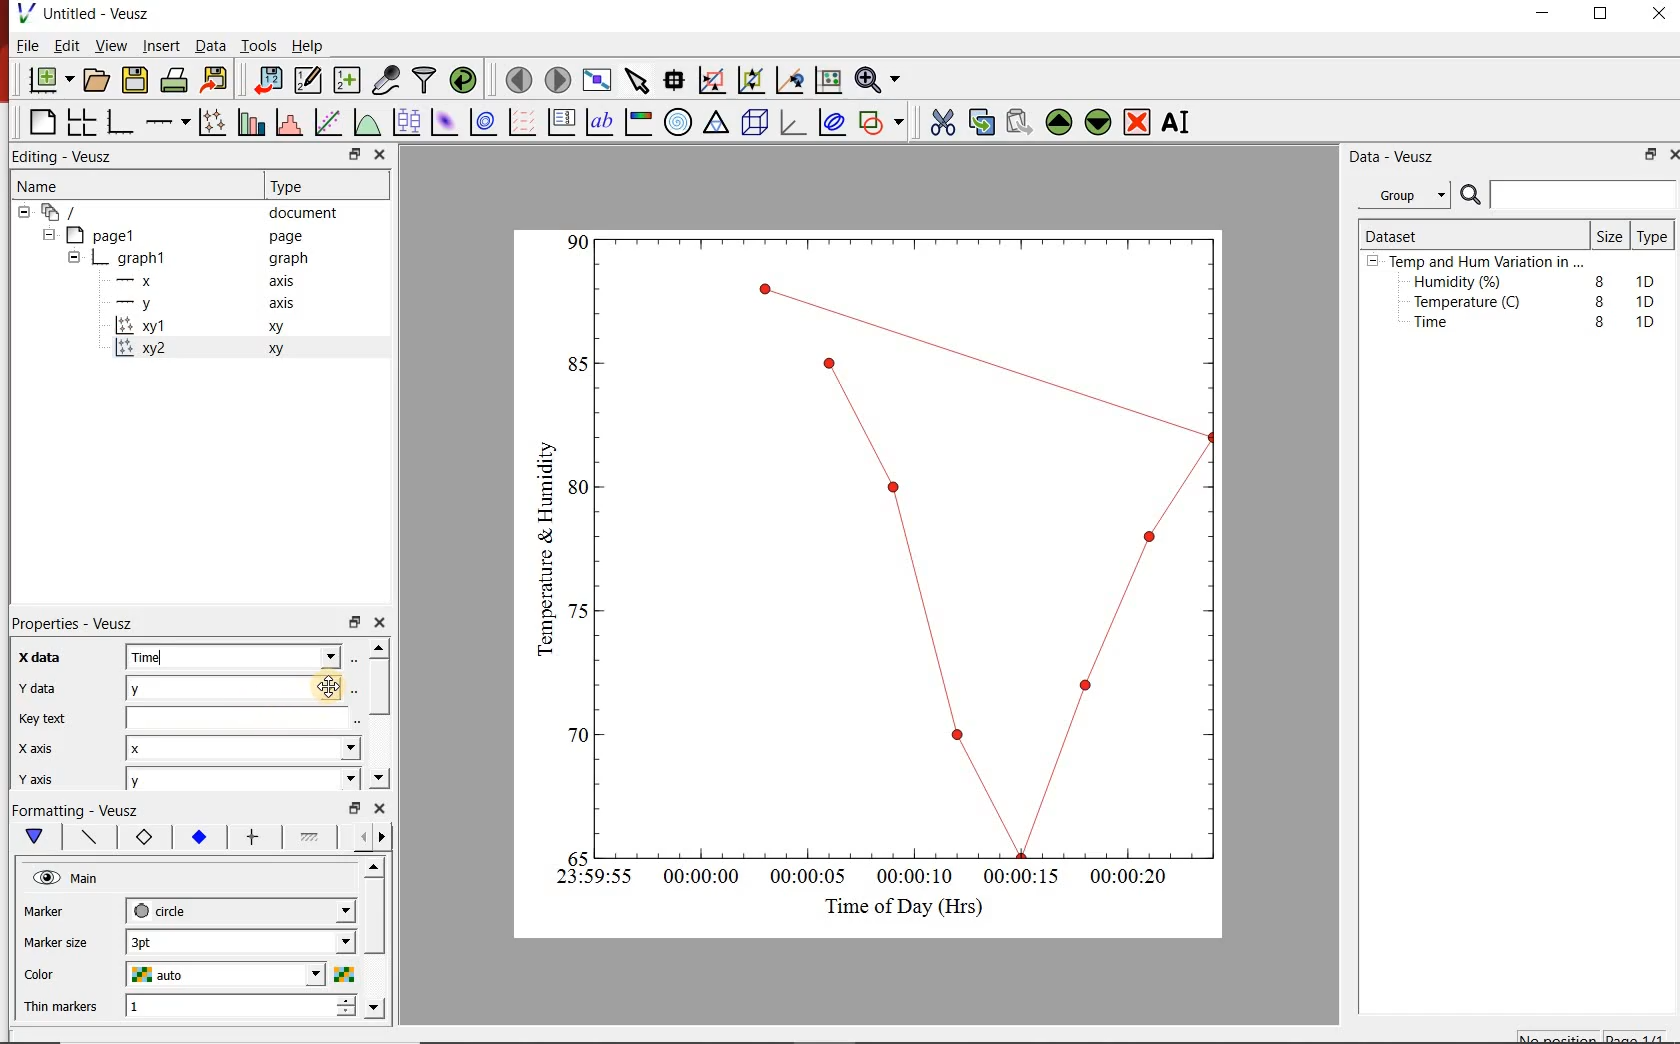 The width and height of the screenshot is (1680, 1044). I want to click on y data dropdown, so click(299, 688).